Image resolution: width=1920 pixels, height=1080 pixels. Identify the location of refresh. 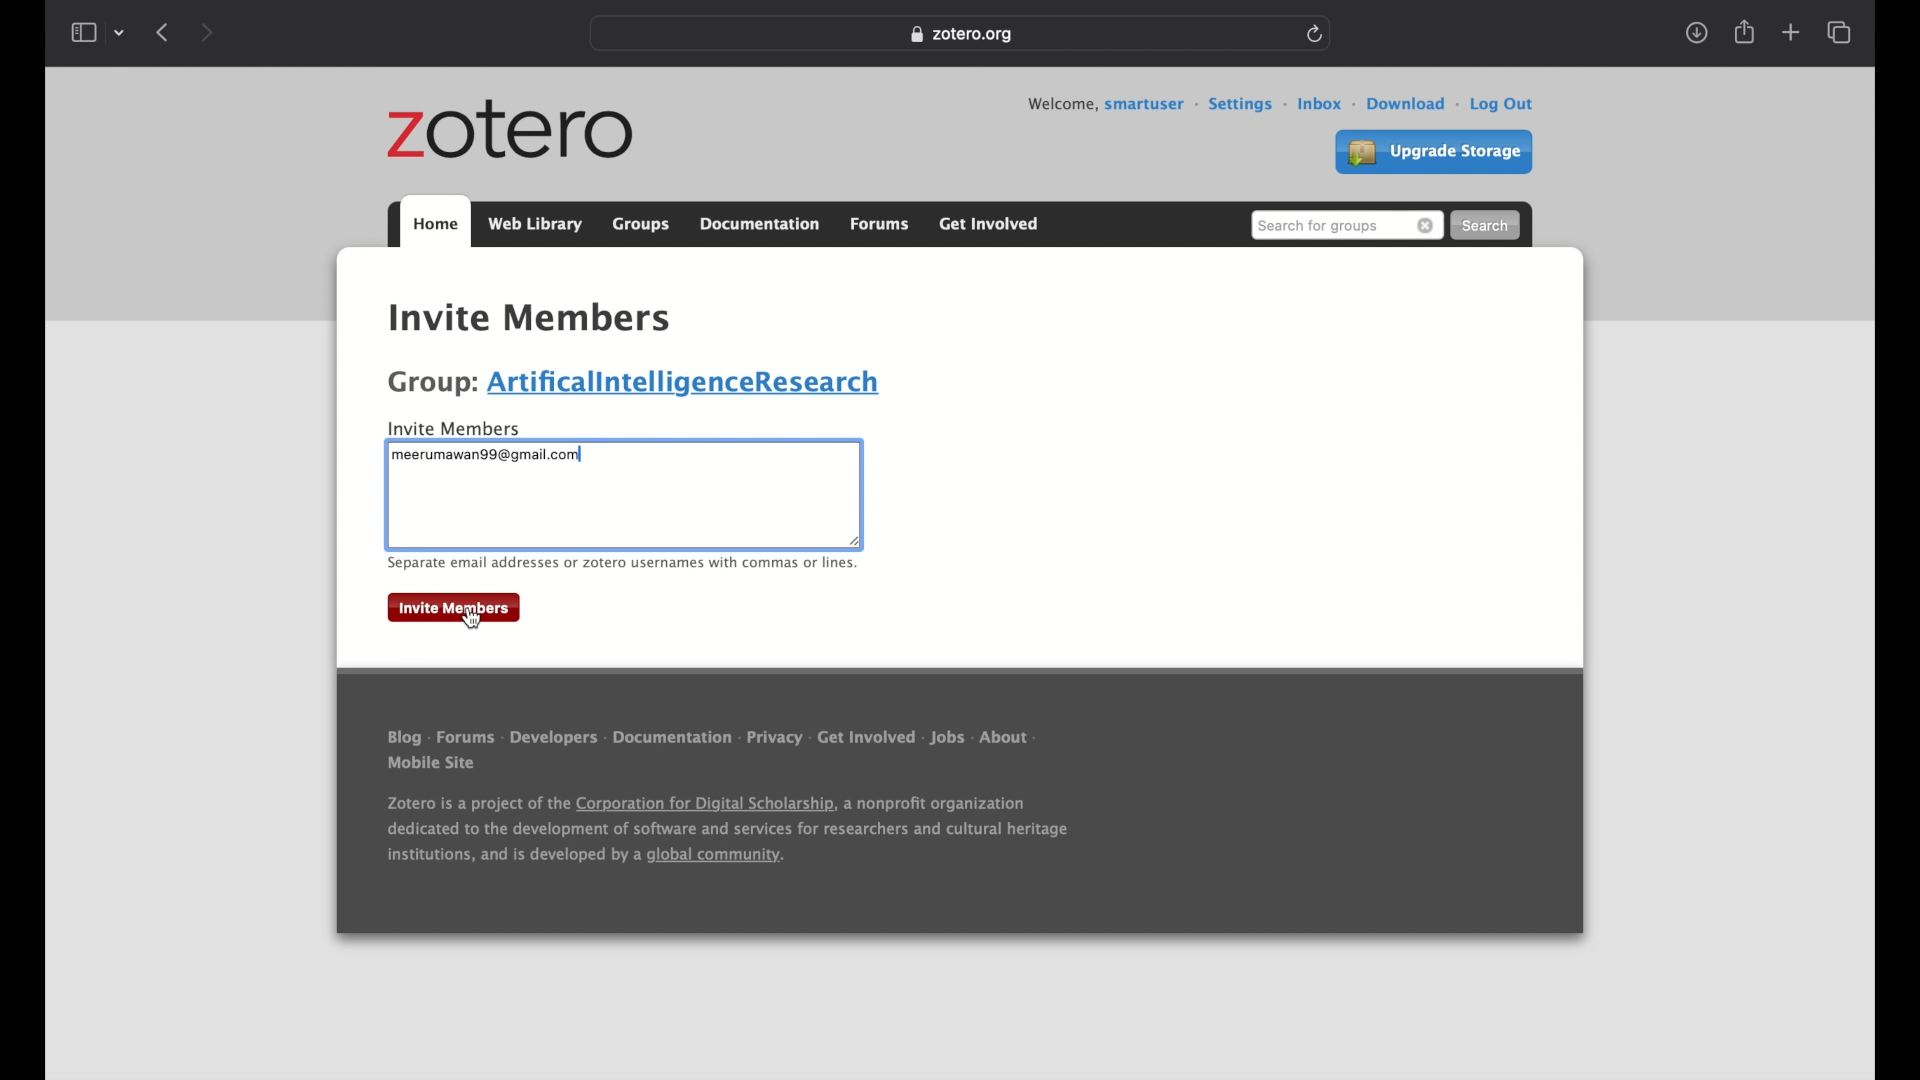
(1319, 34).